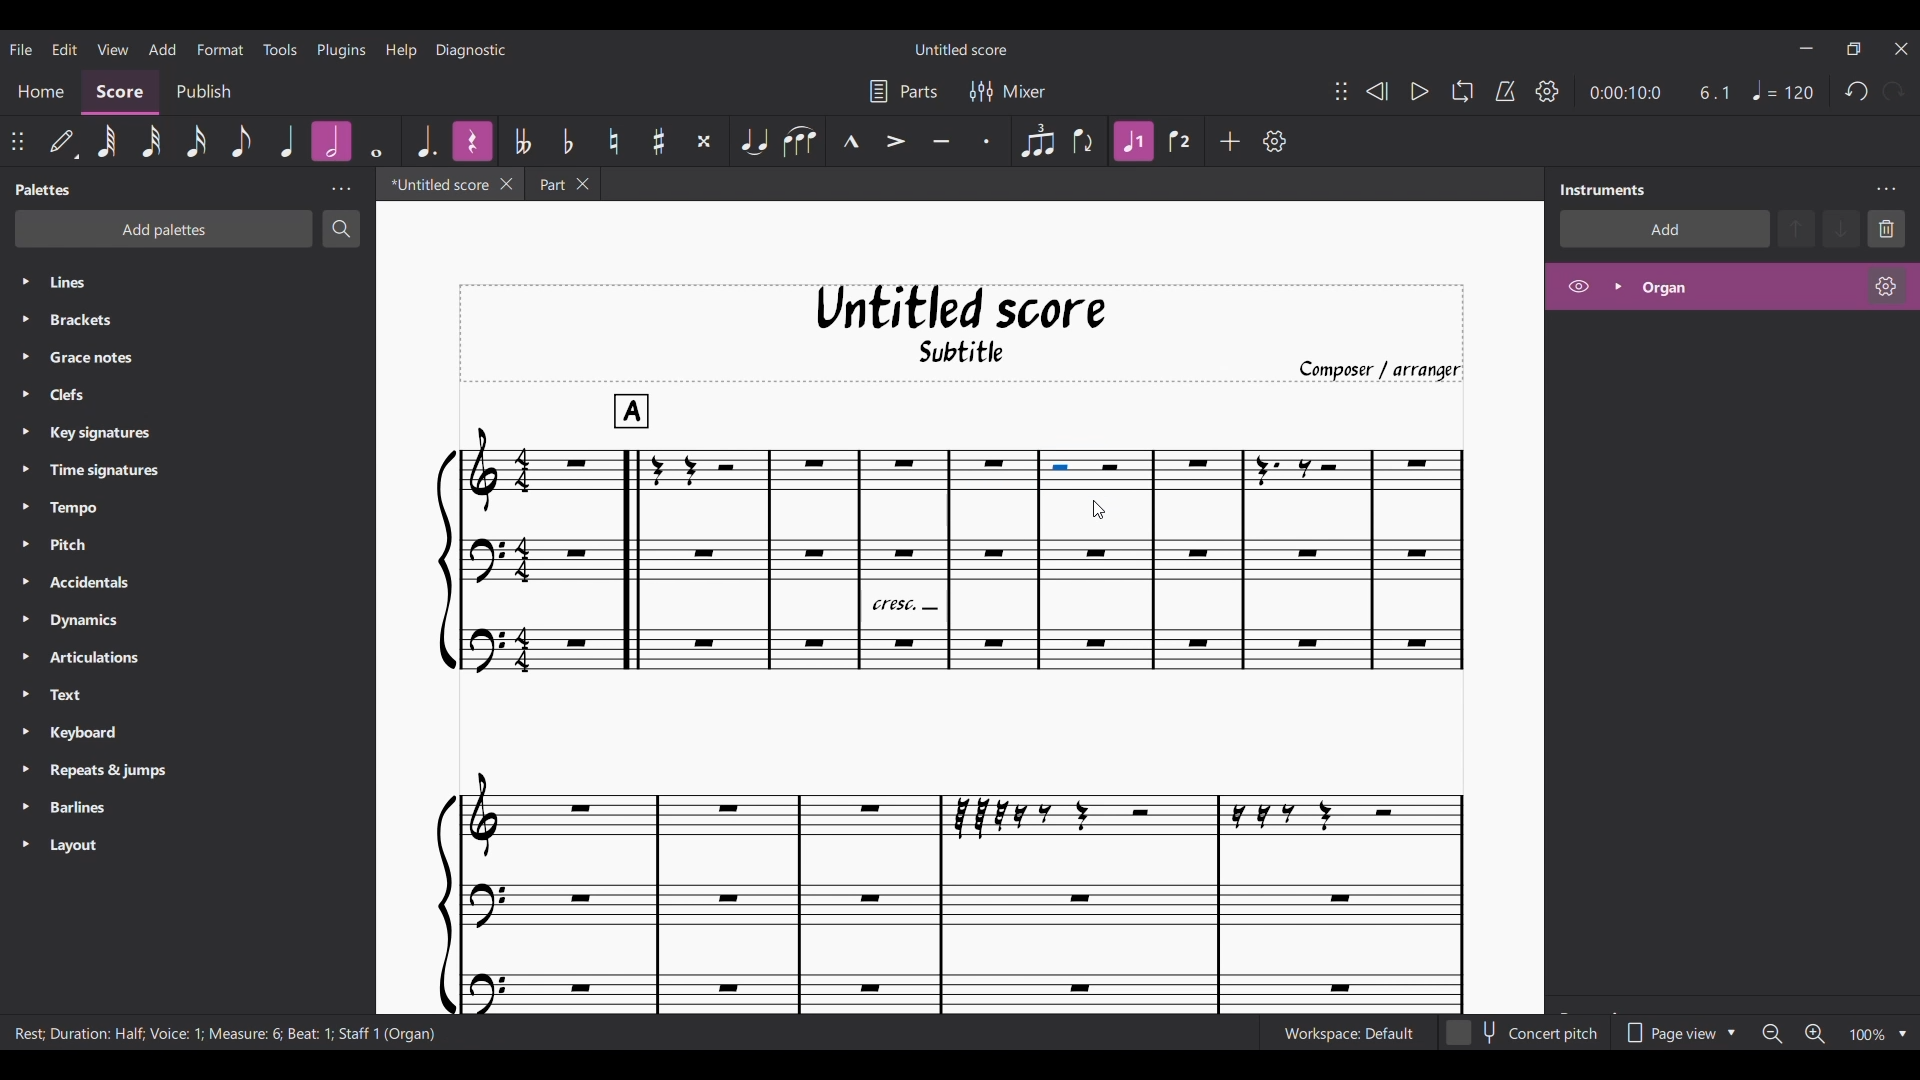 This screenshot has height=1080, width=1920. Describe the element at coordinates (1782, 90) in the screenshot. I see `Quarter note` at that location.